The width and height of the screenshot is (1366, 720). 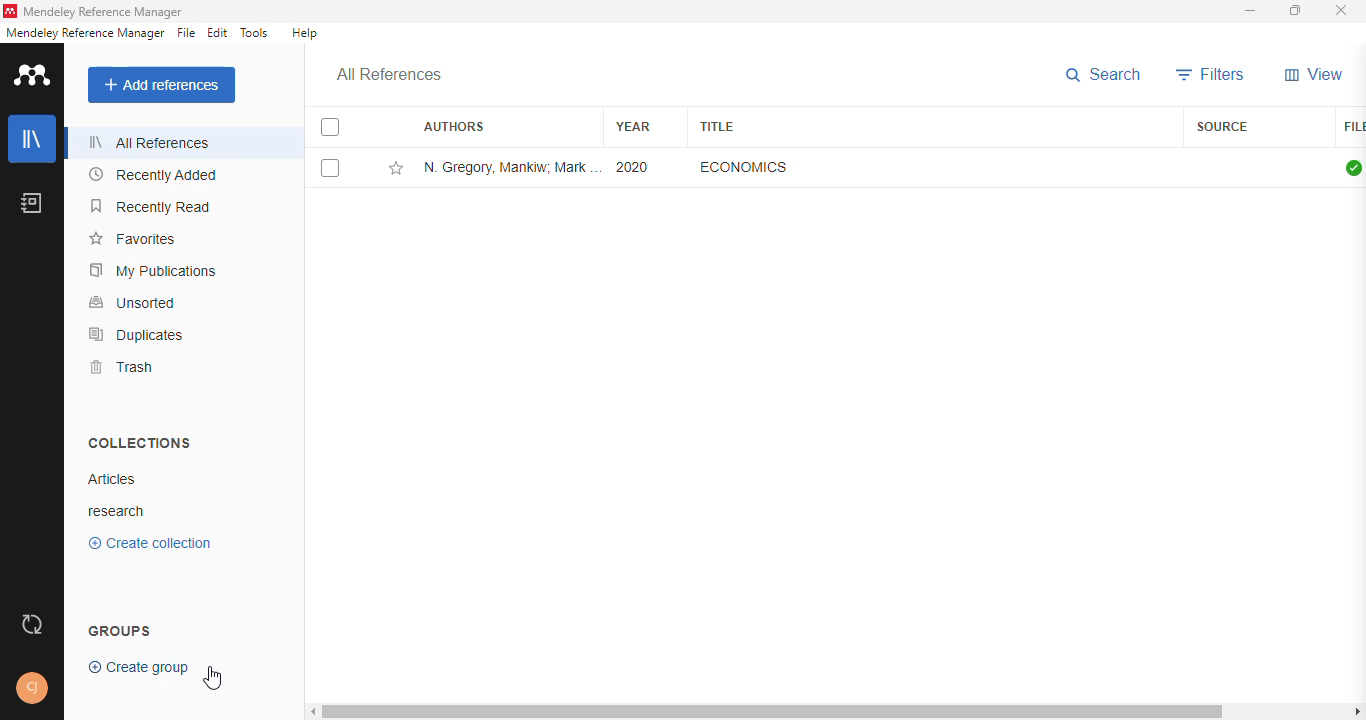 What do you see at coordinates (1351, 126) in the screenshot?
I see `file` at bounding box center [1351, 126].